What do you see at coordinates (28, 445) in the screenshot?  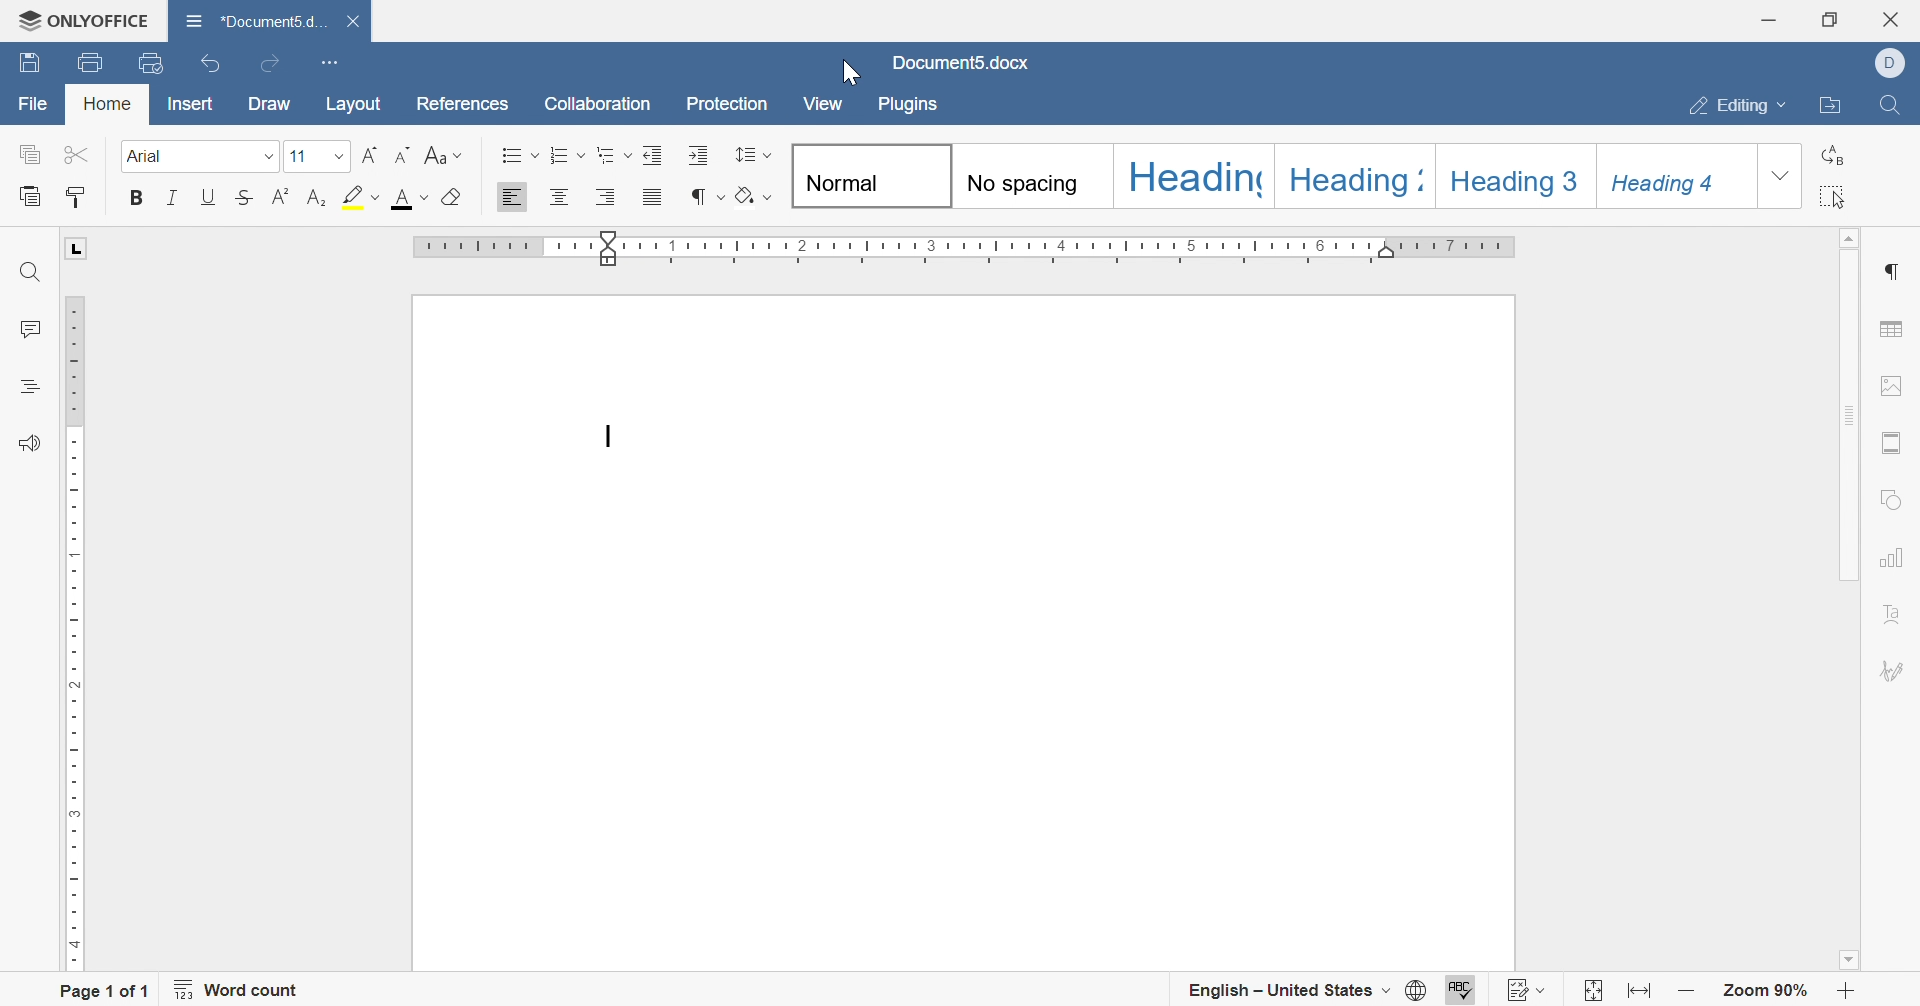 I see `feedback and support` at bounding box center [28, 445].